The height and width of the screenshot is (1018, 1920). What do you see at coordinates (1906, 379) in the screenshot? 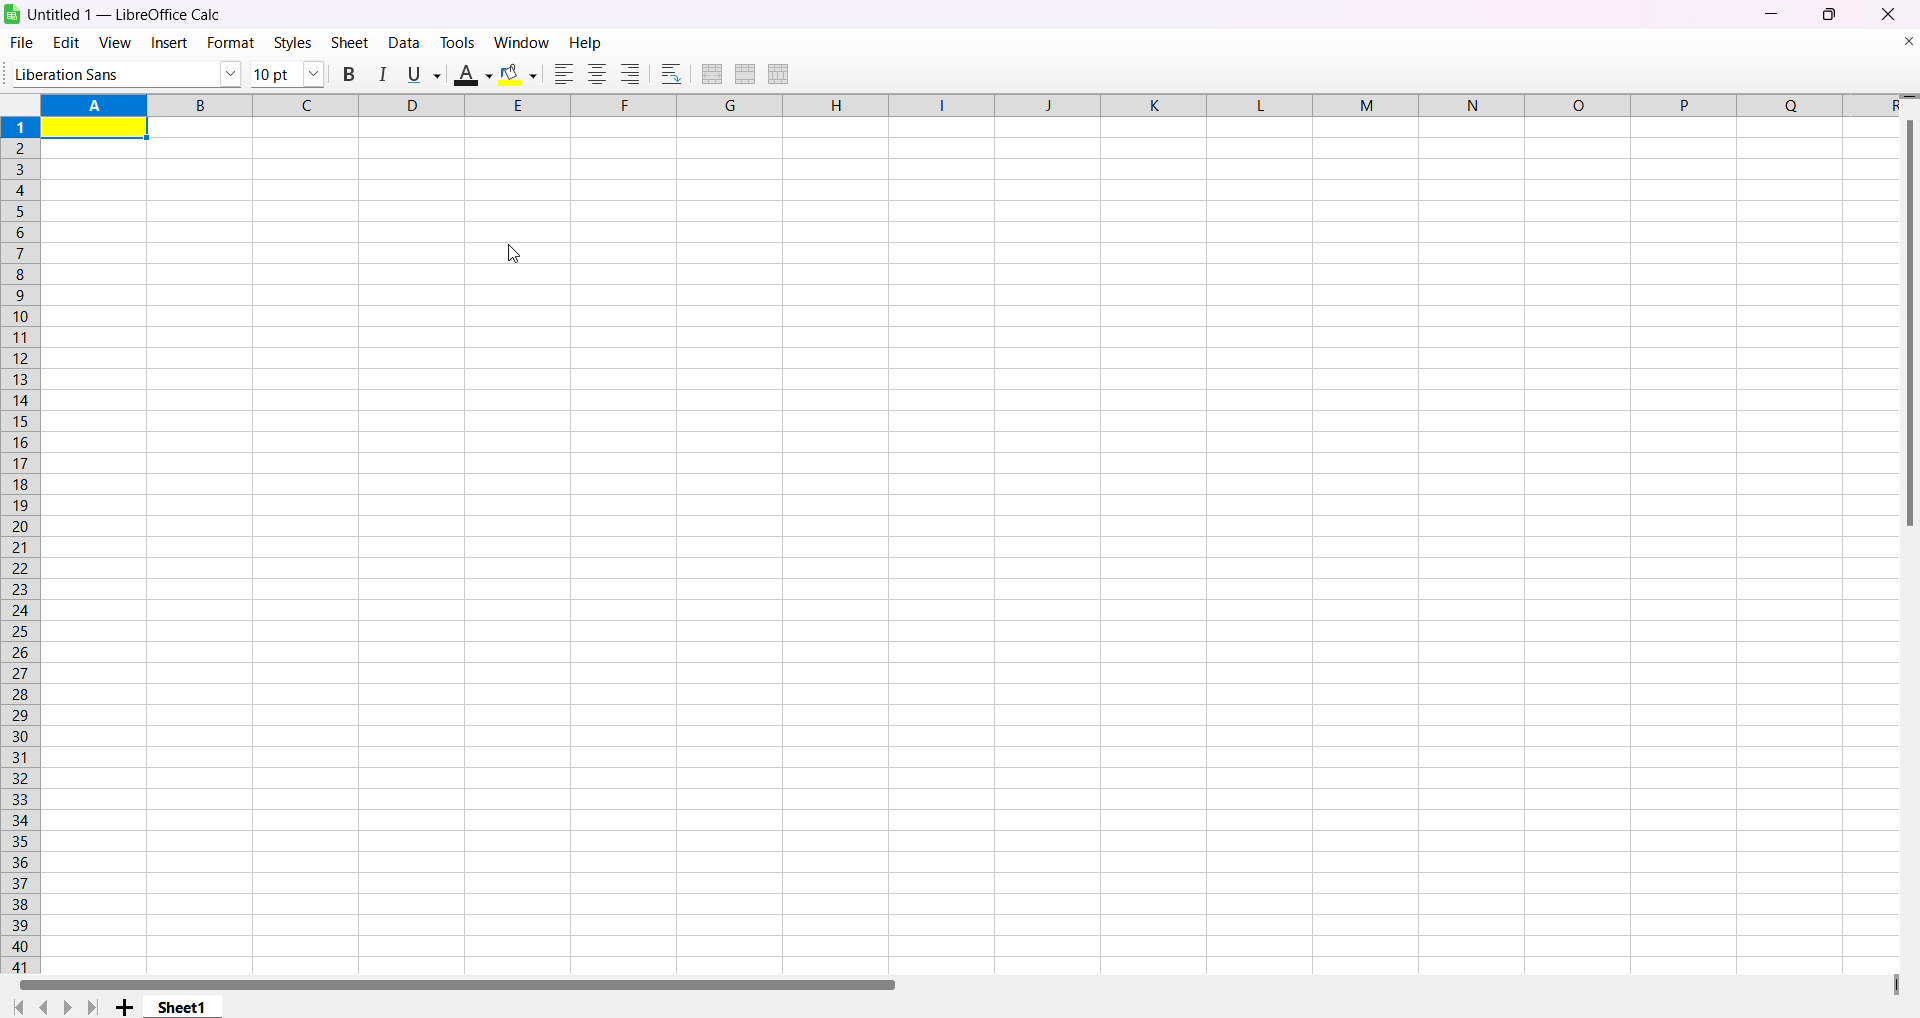
I see `scrollbar` at bounding box center [1906, 379].